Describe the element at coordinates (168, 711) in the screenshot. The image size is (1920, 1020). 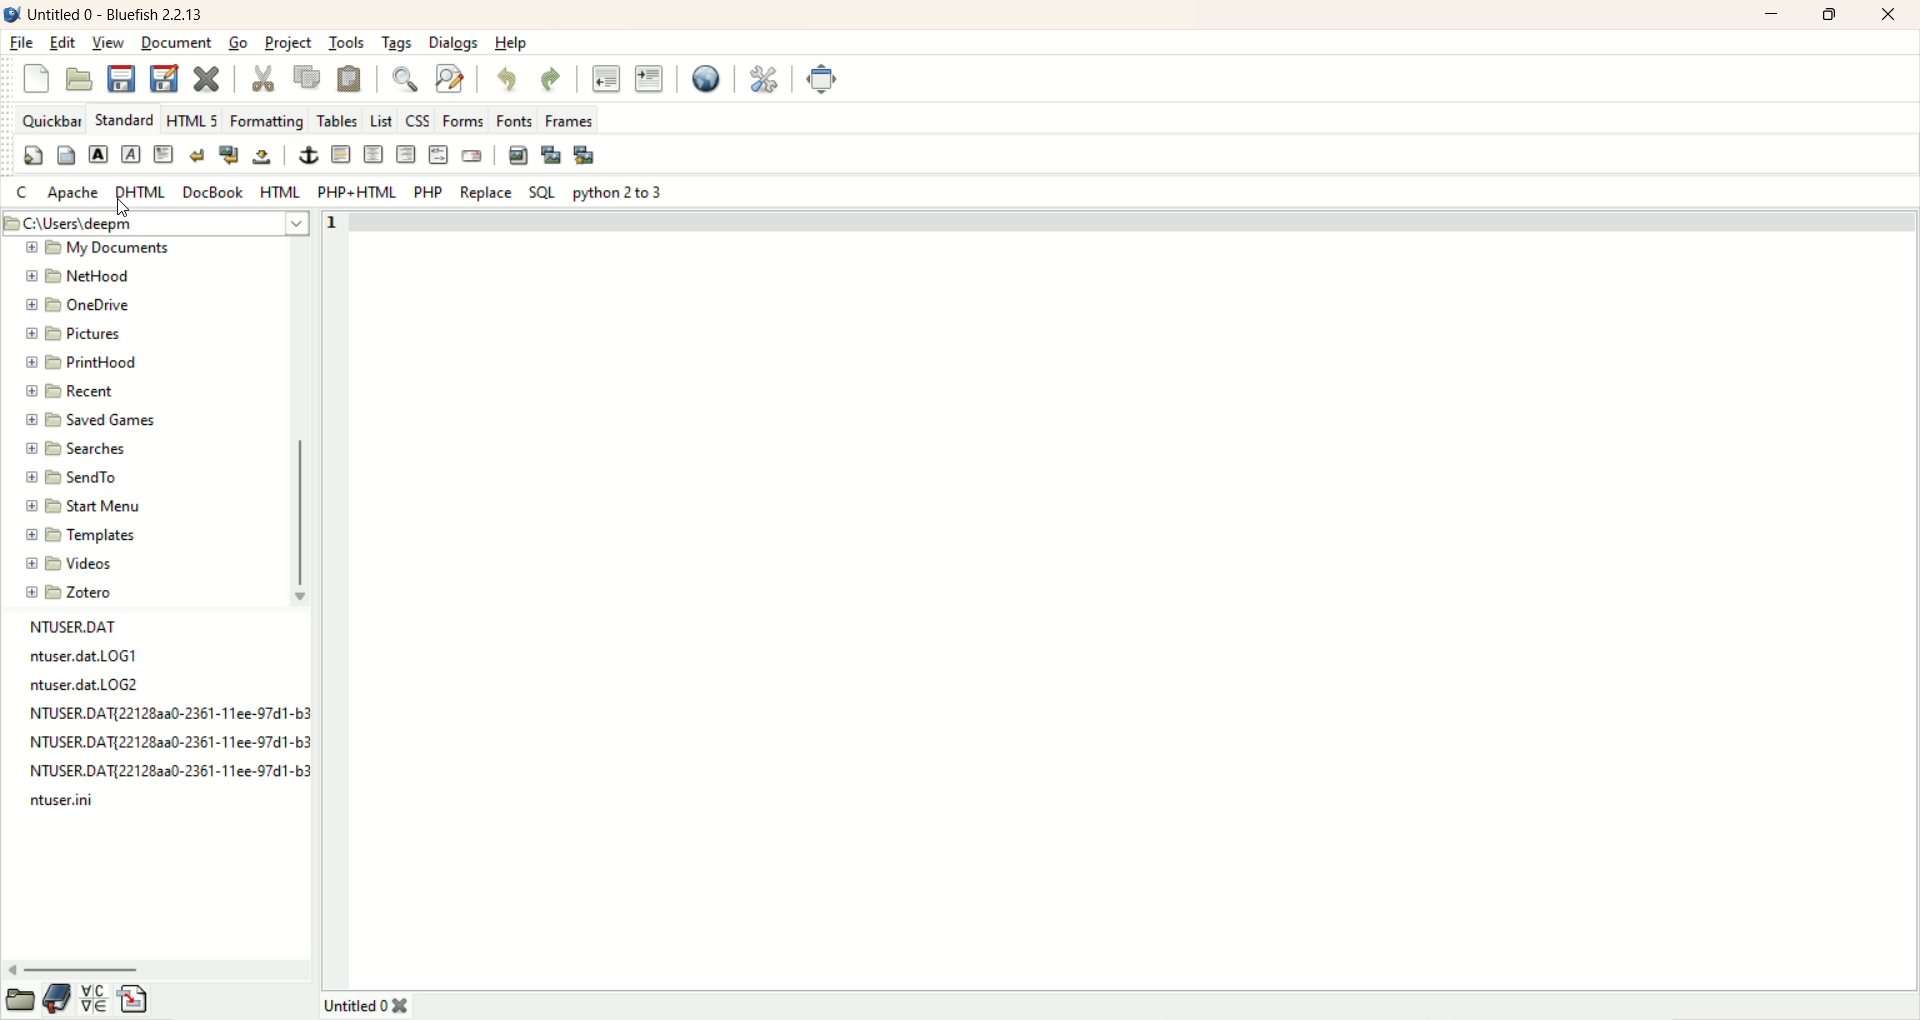
I see `file` at that location.